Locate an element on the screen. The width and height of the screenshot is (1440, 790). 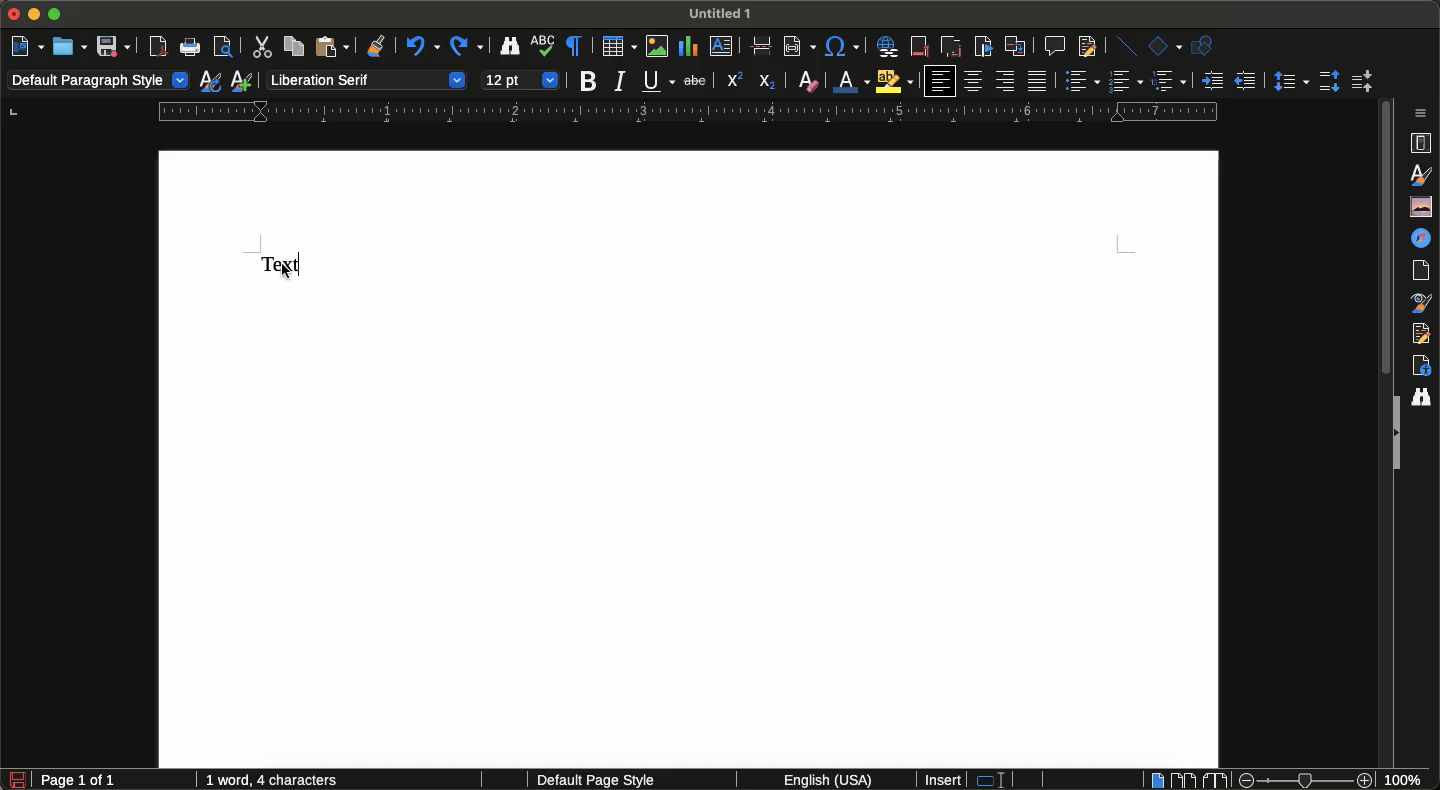
Strikethrough is located at coordinates (693, 82).